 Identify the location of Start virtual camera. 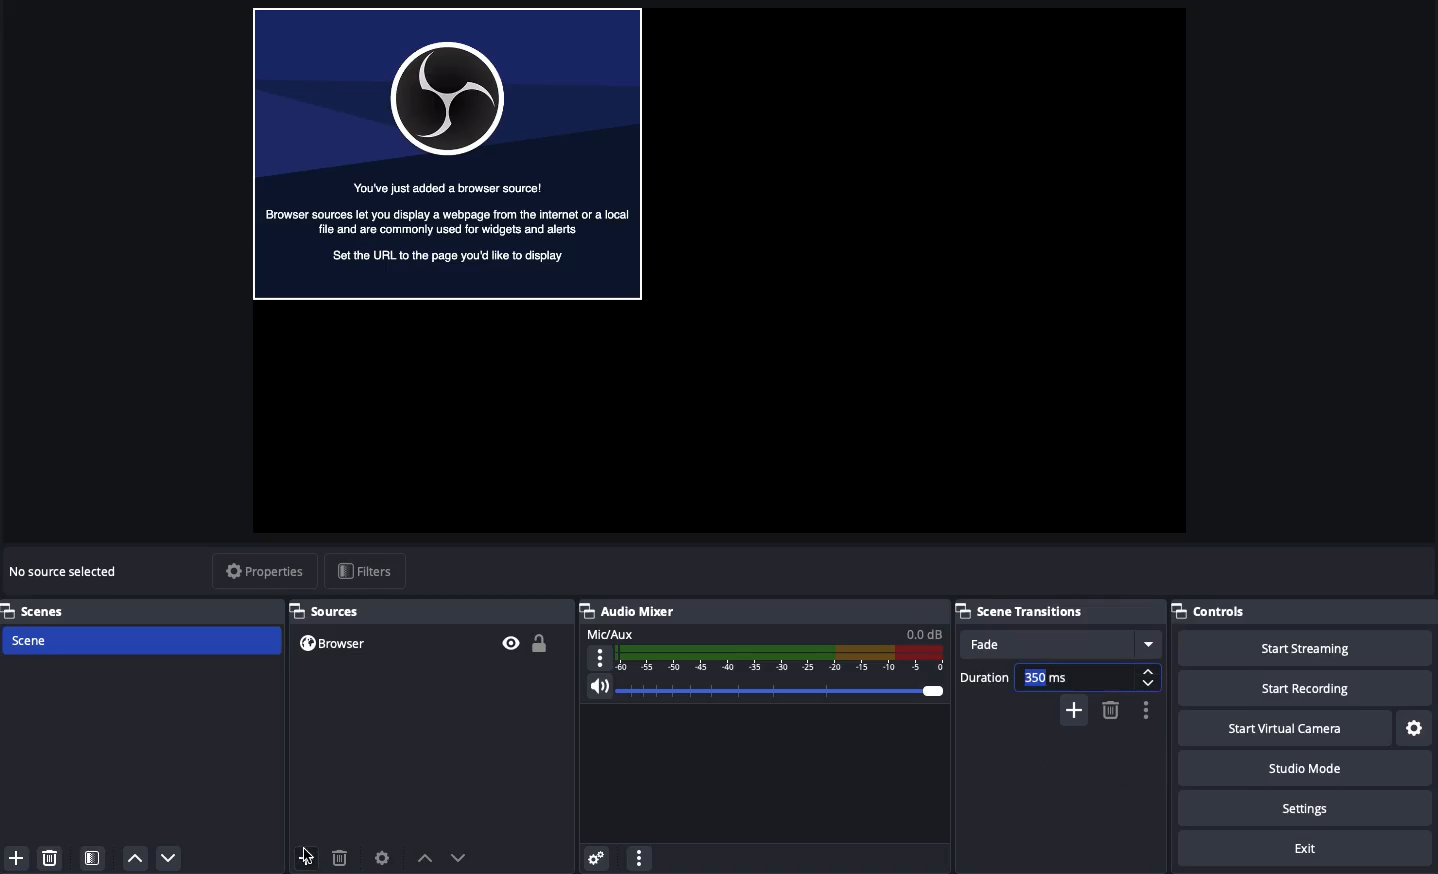
(1280, 729).